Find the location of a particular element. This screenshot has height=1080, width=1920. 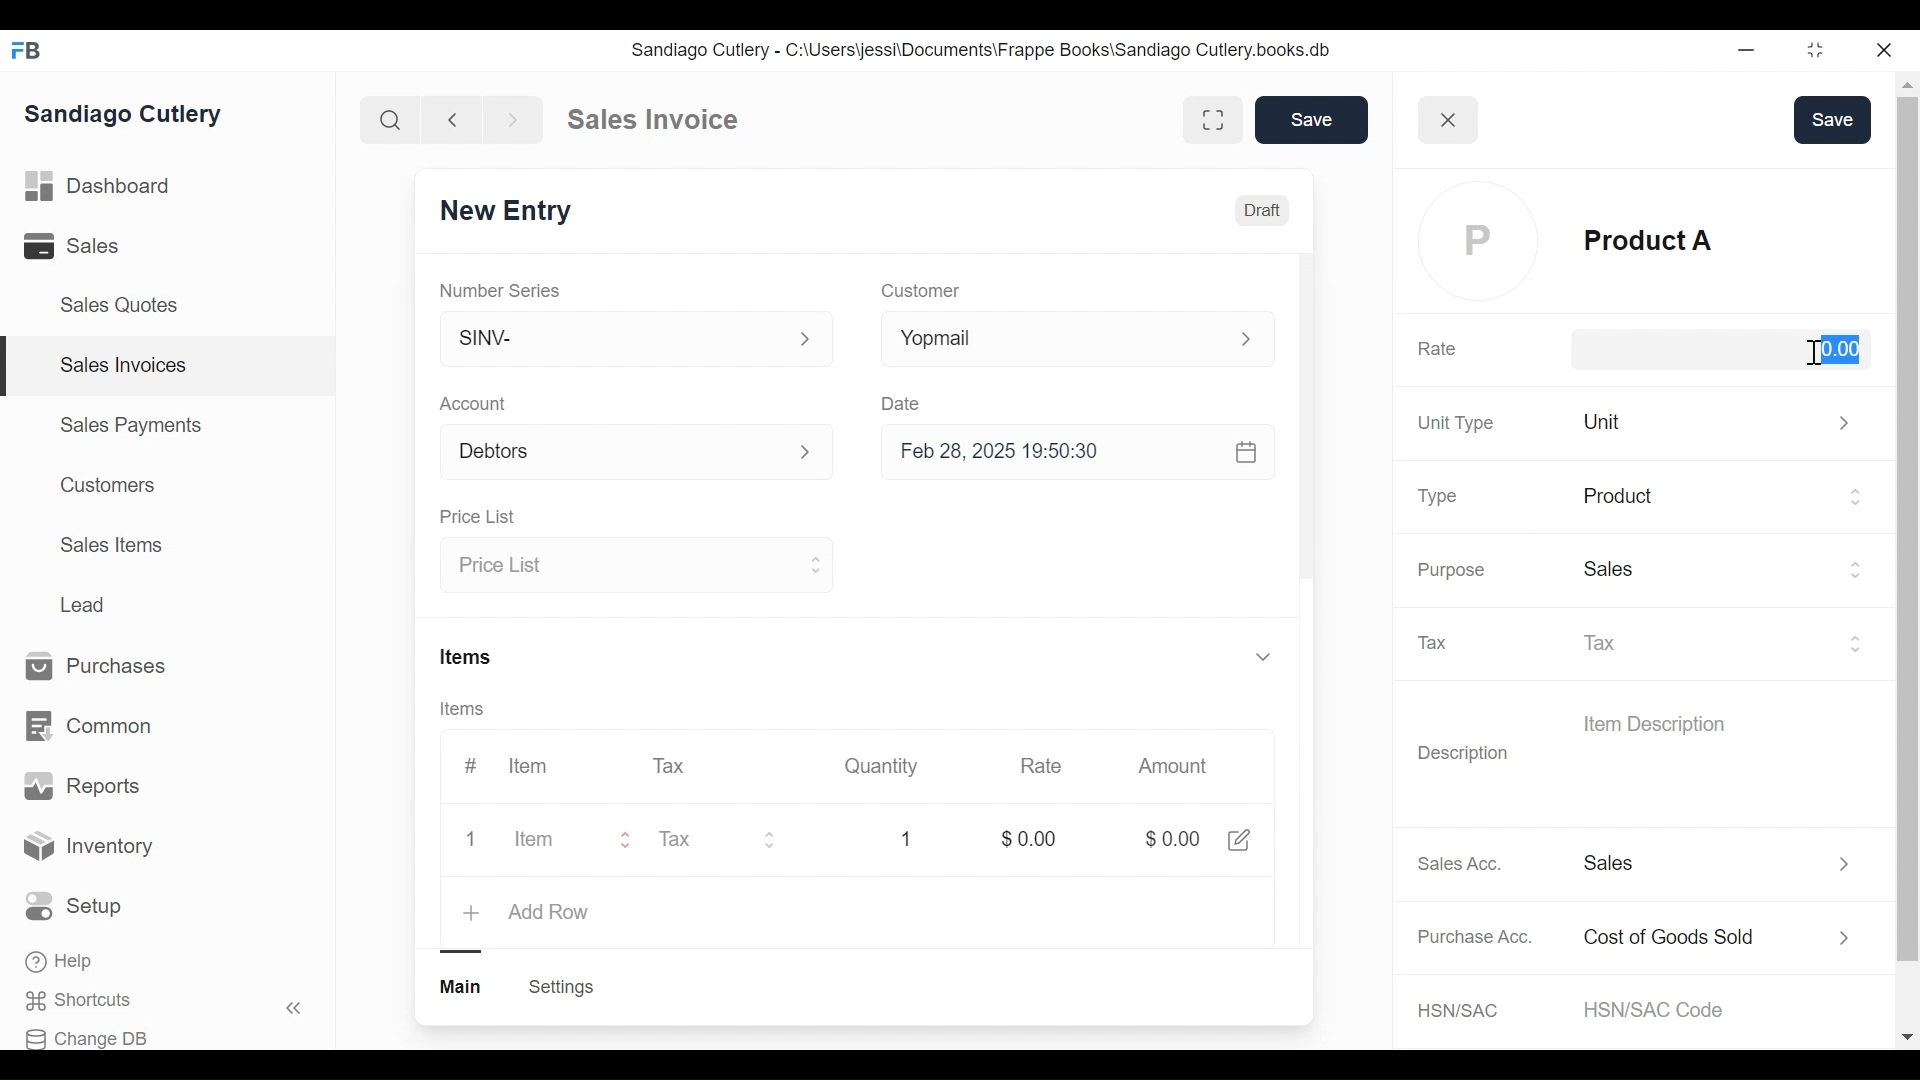

Save is located at coordinates (1833, 120).